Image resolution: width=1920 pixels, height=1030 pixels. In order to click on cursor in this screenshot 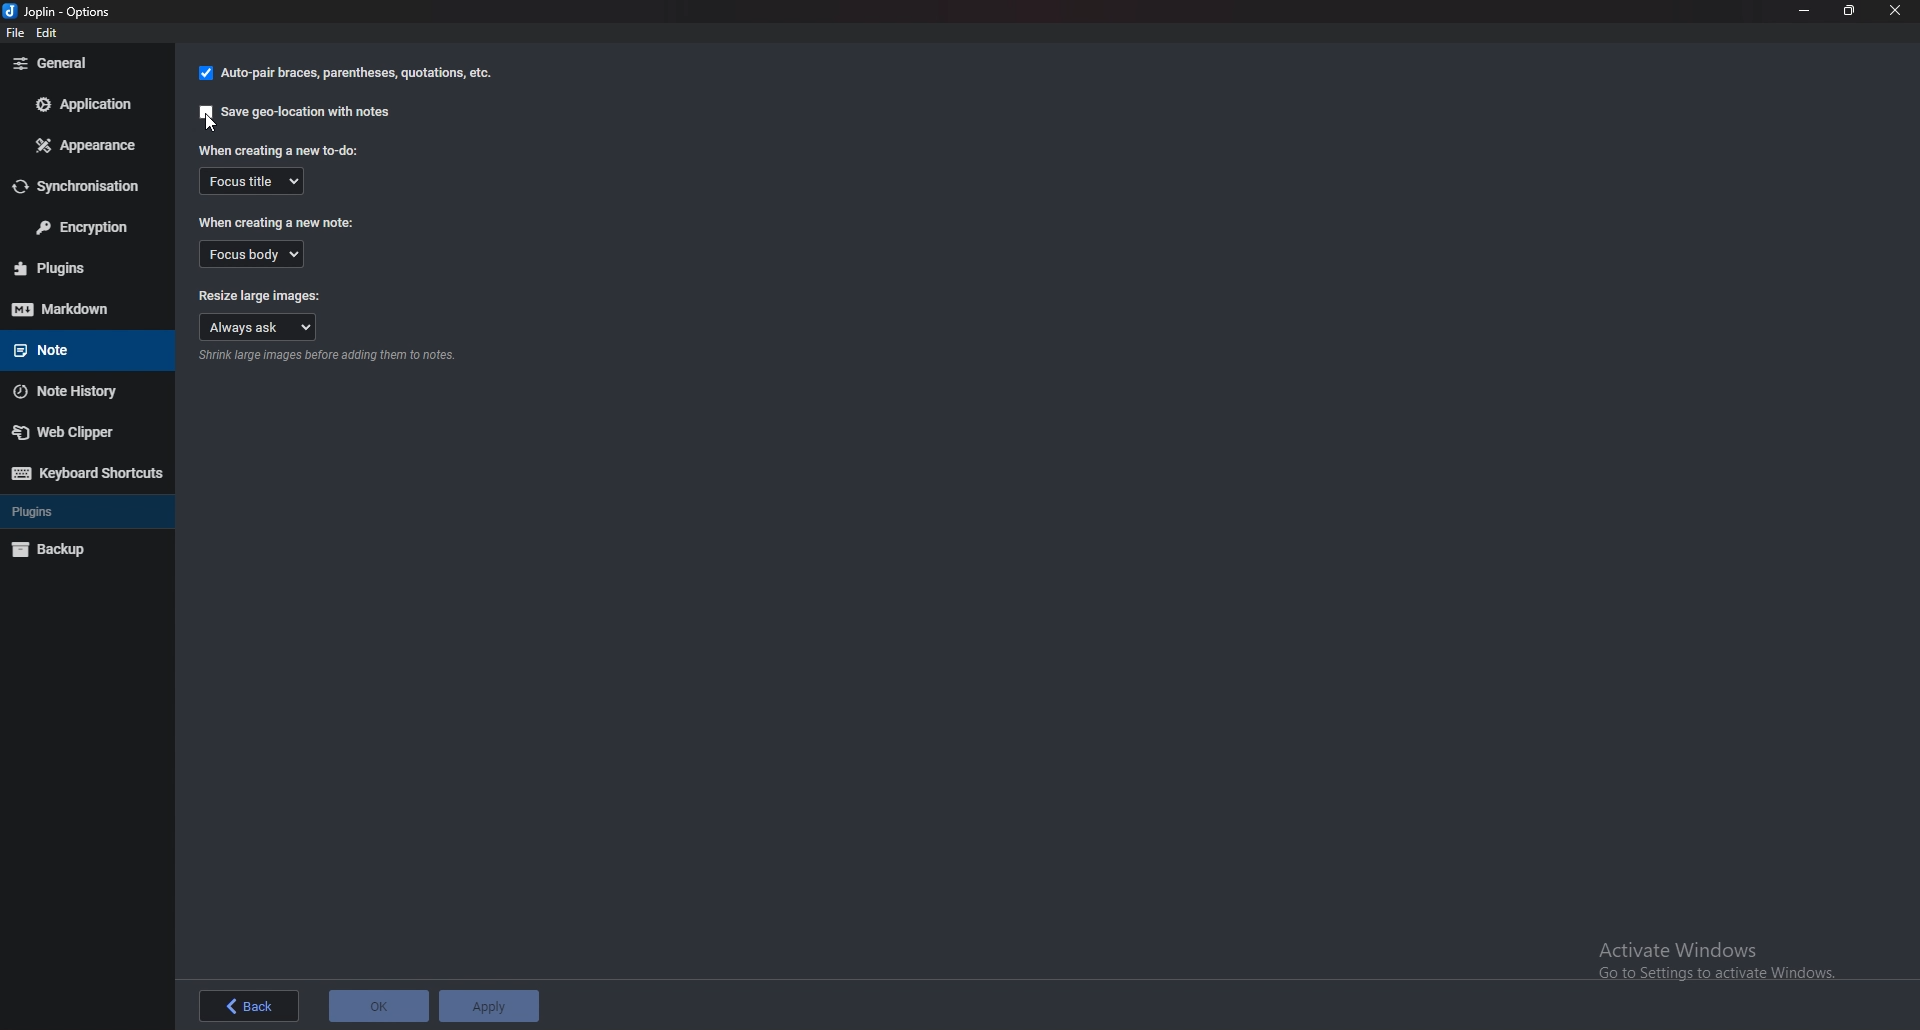, I will do `click(211, 122)`.